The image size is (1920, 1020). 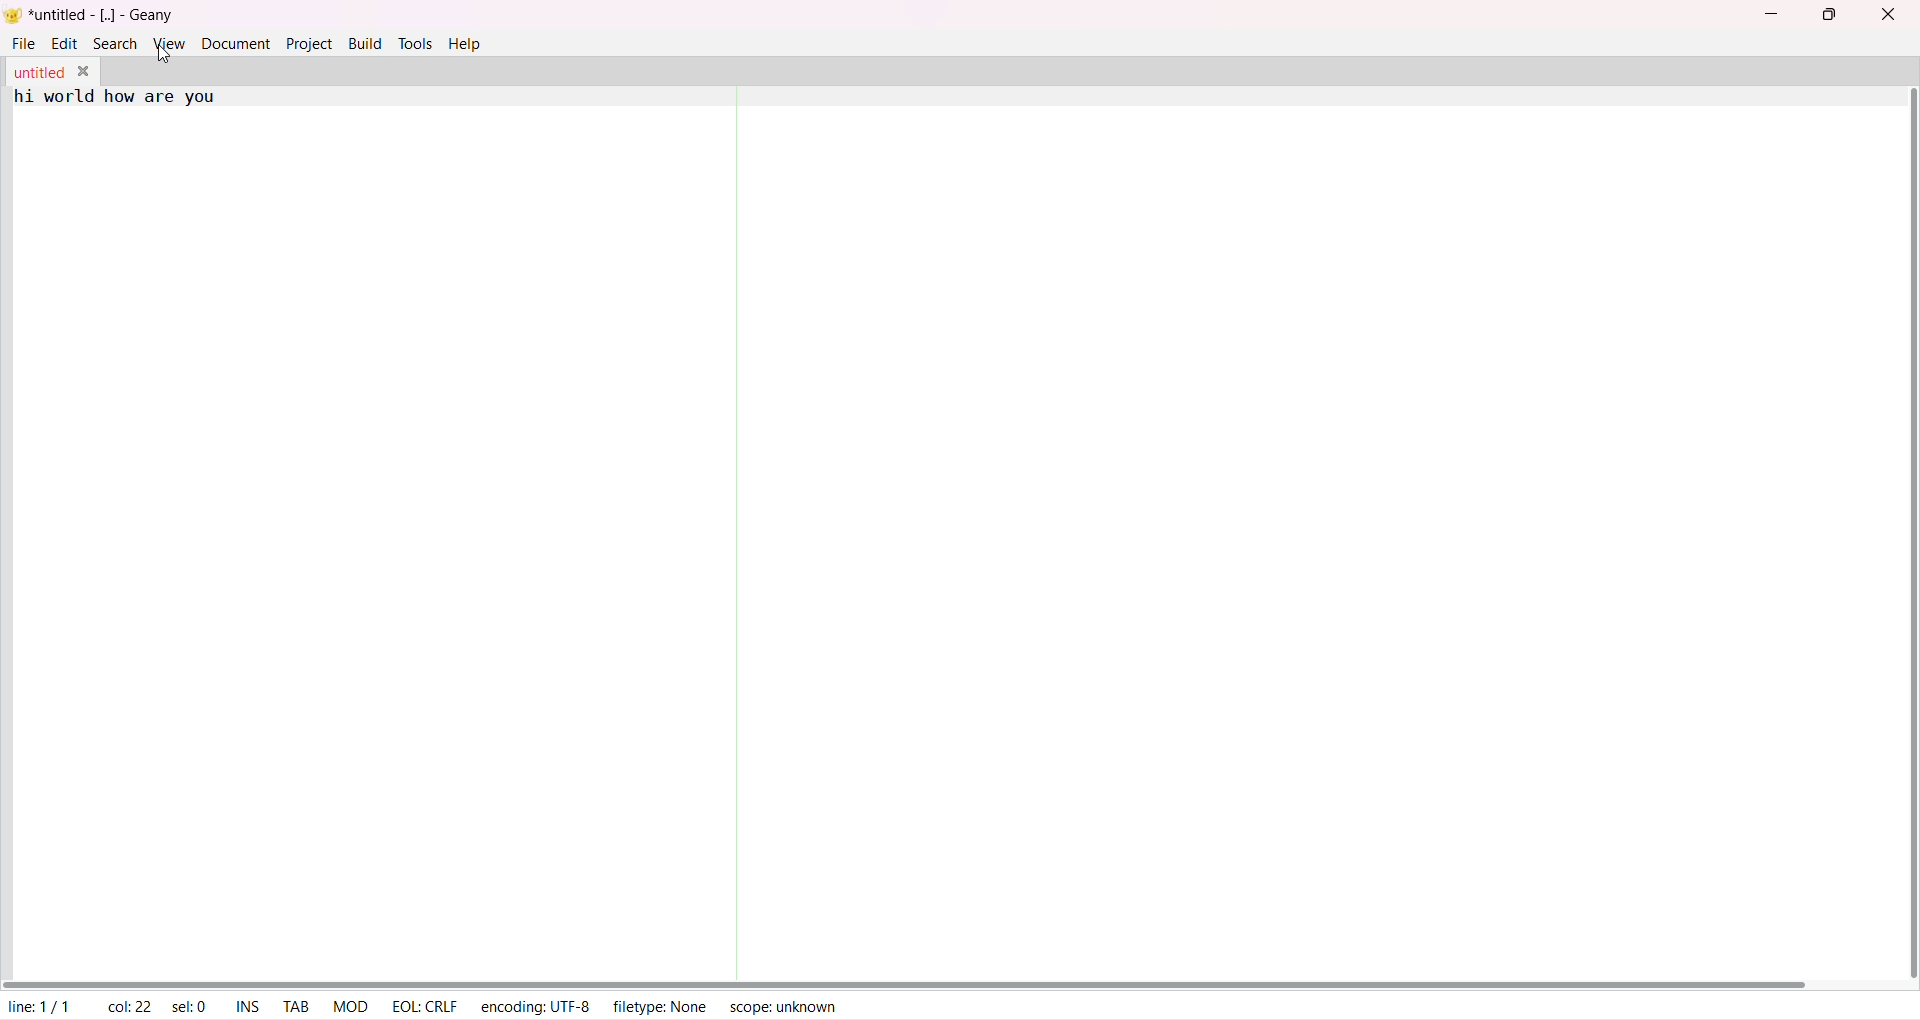 What do you see at coordinates (777, 1005) in the screenshot?
I see `scope:unknown` at bounding box center [777, 1005].